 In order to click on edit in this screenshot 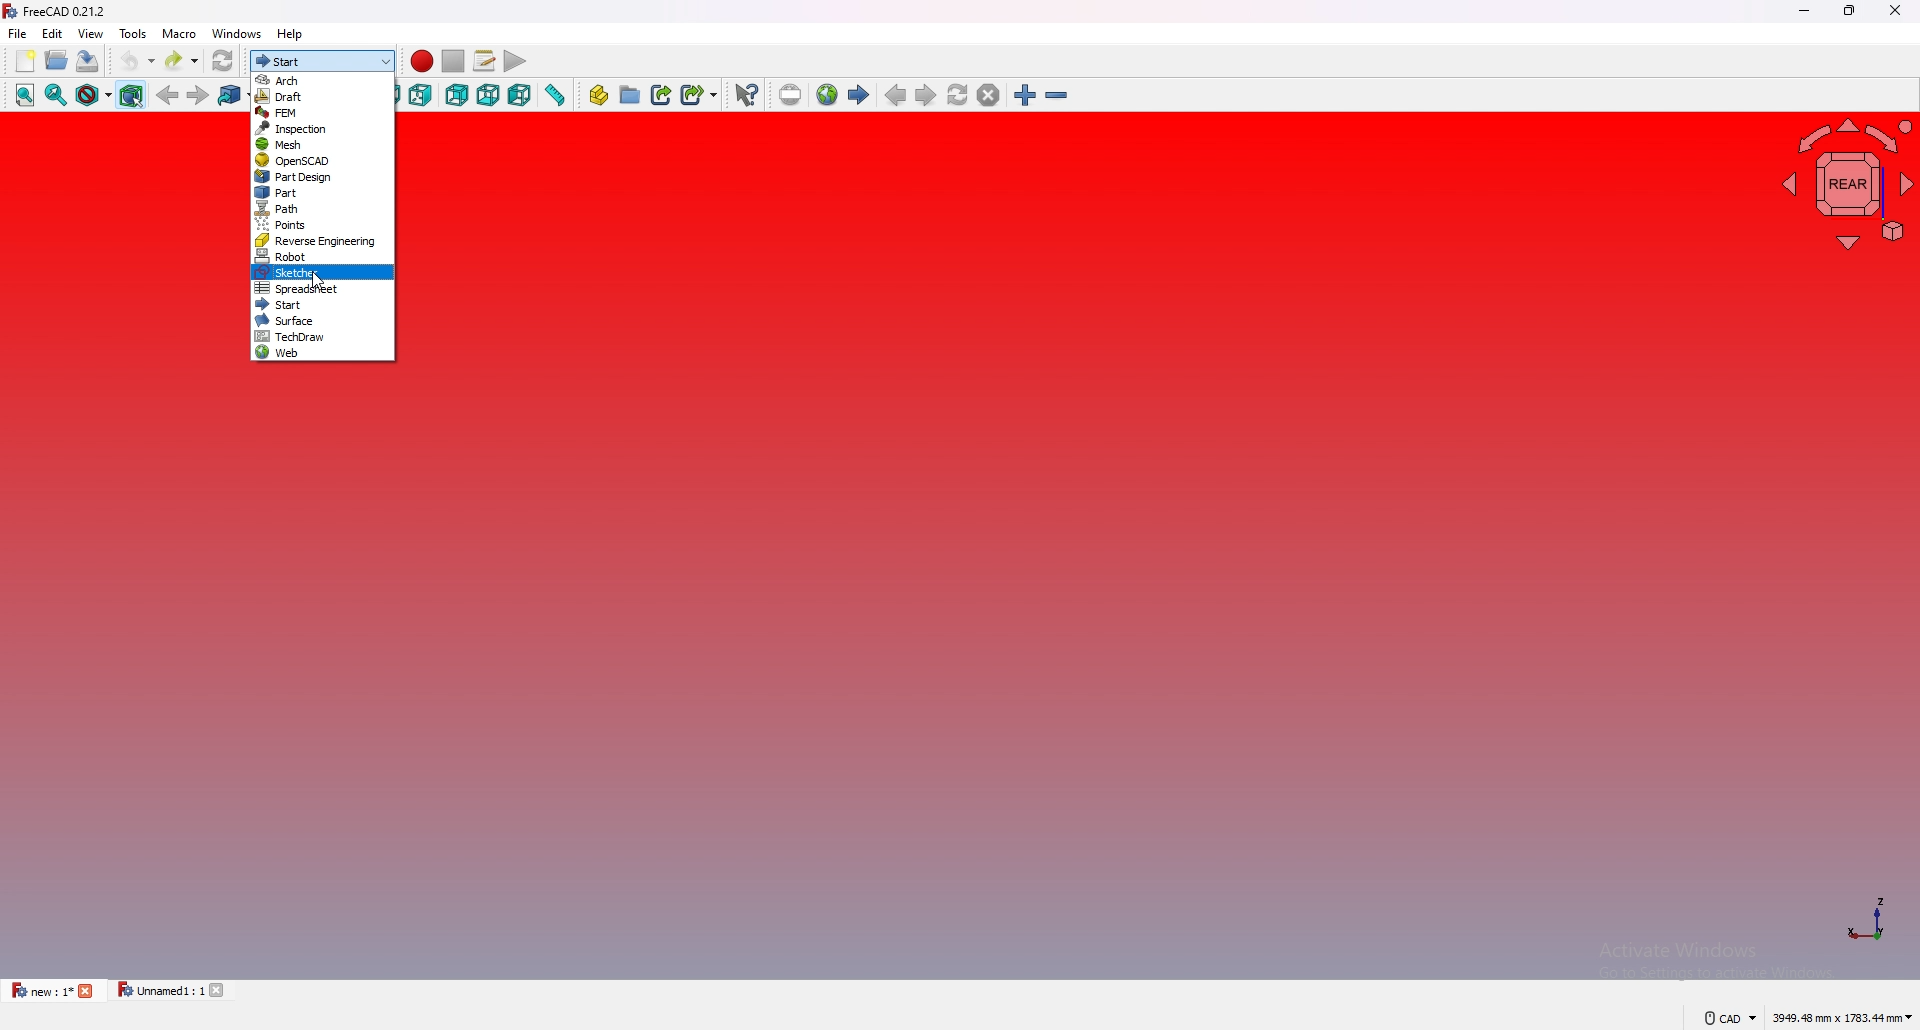, I will do `click(56, 33)`.